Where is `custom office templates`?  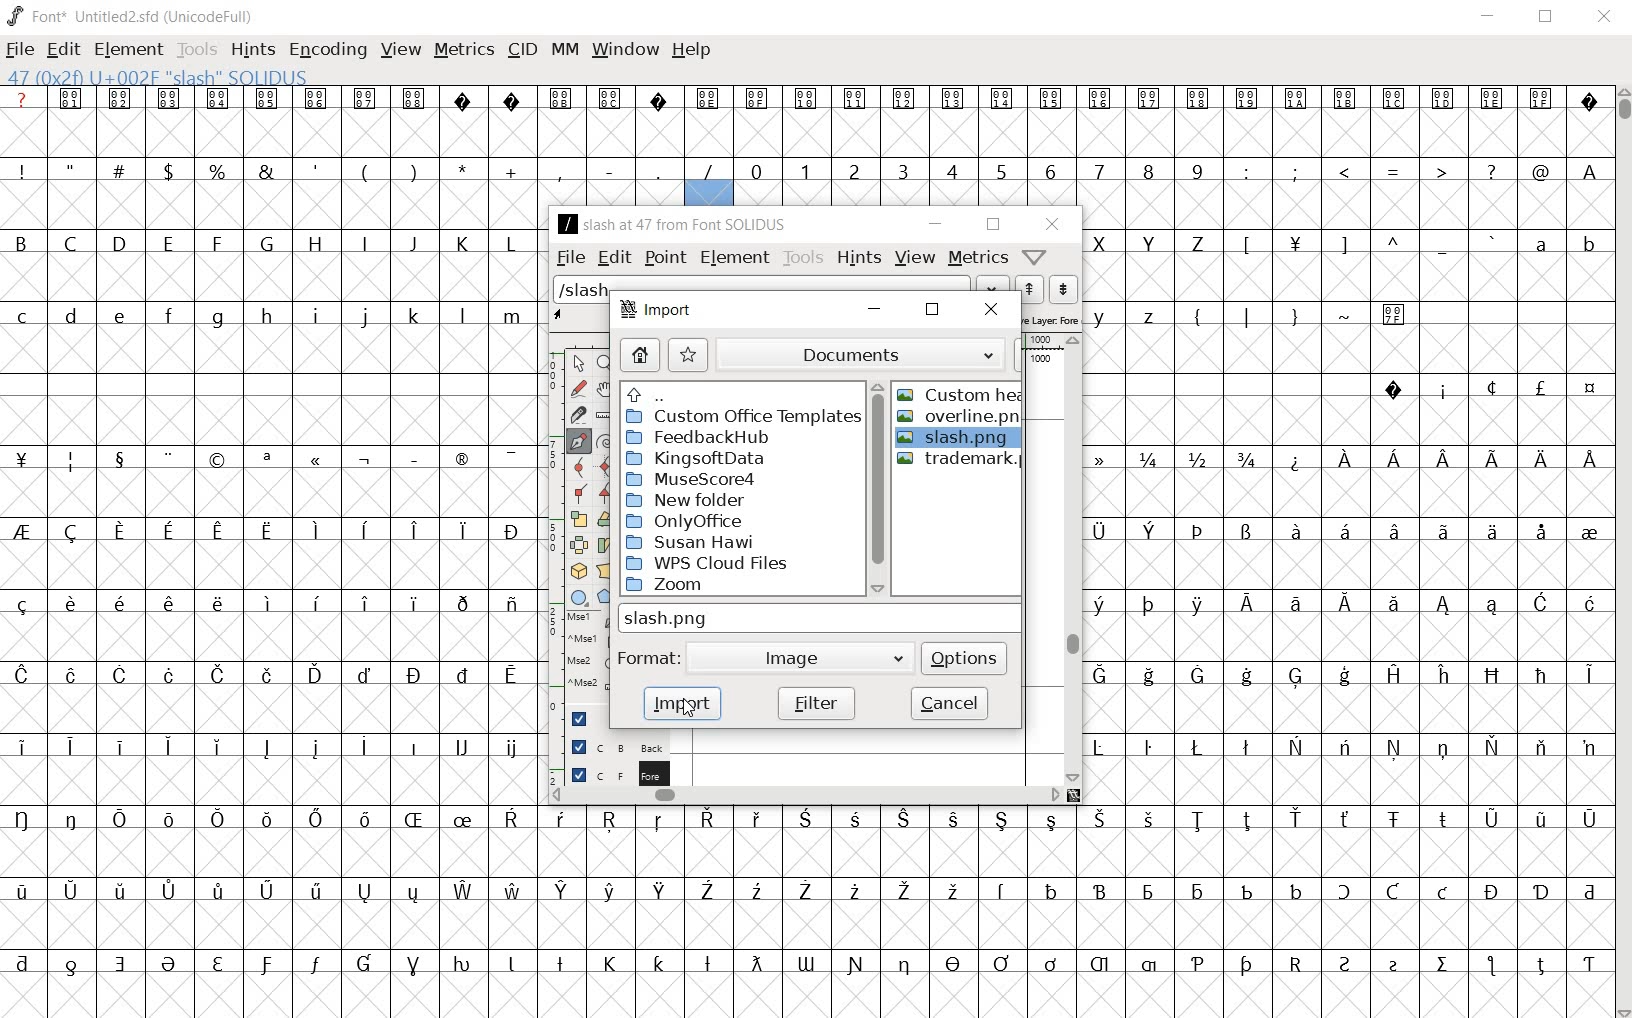 custom office templates is located at coordinates (742, 417).